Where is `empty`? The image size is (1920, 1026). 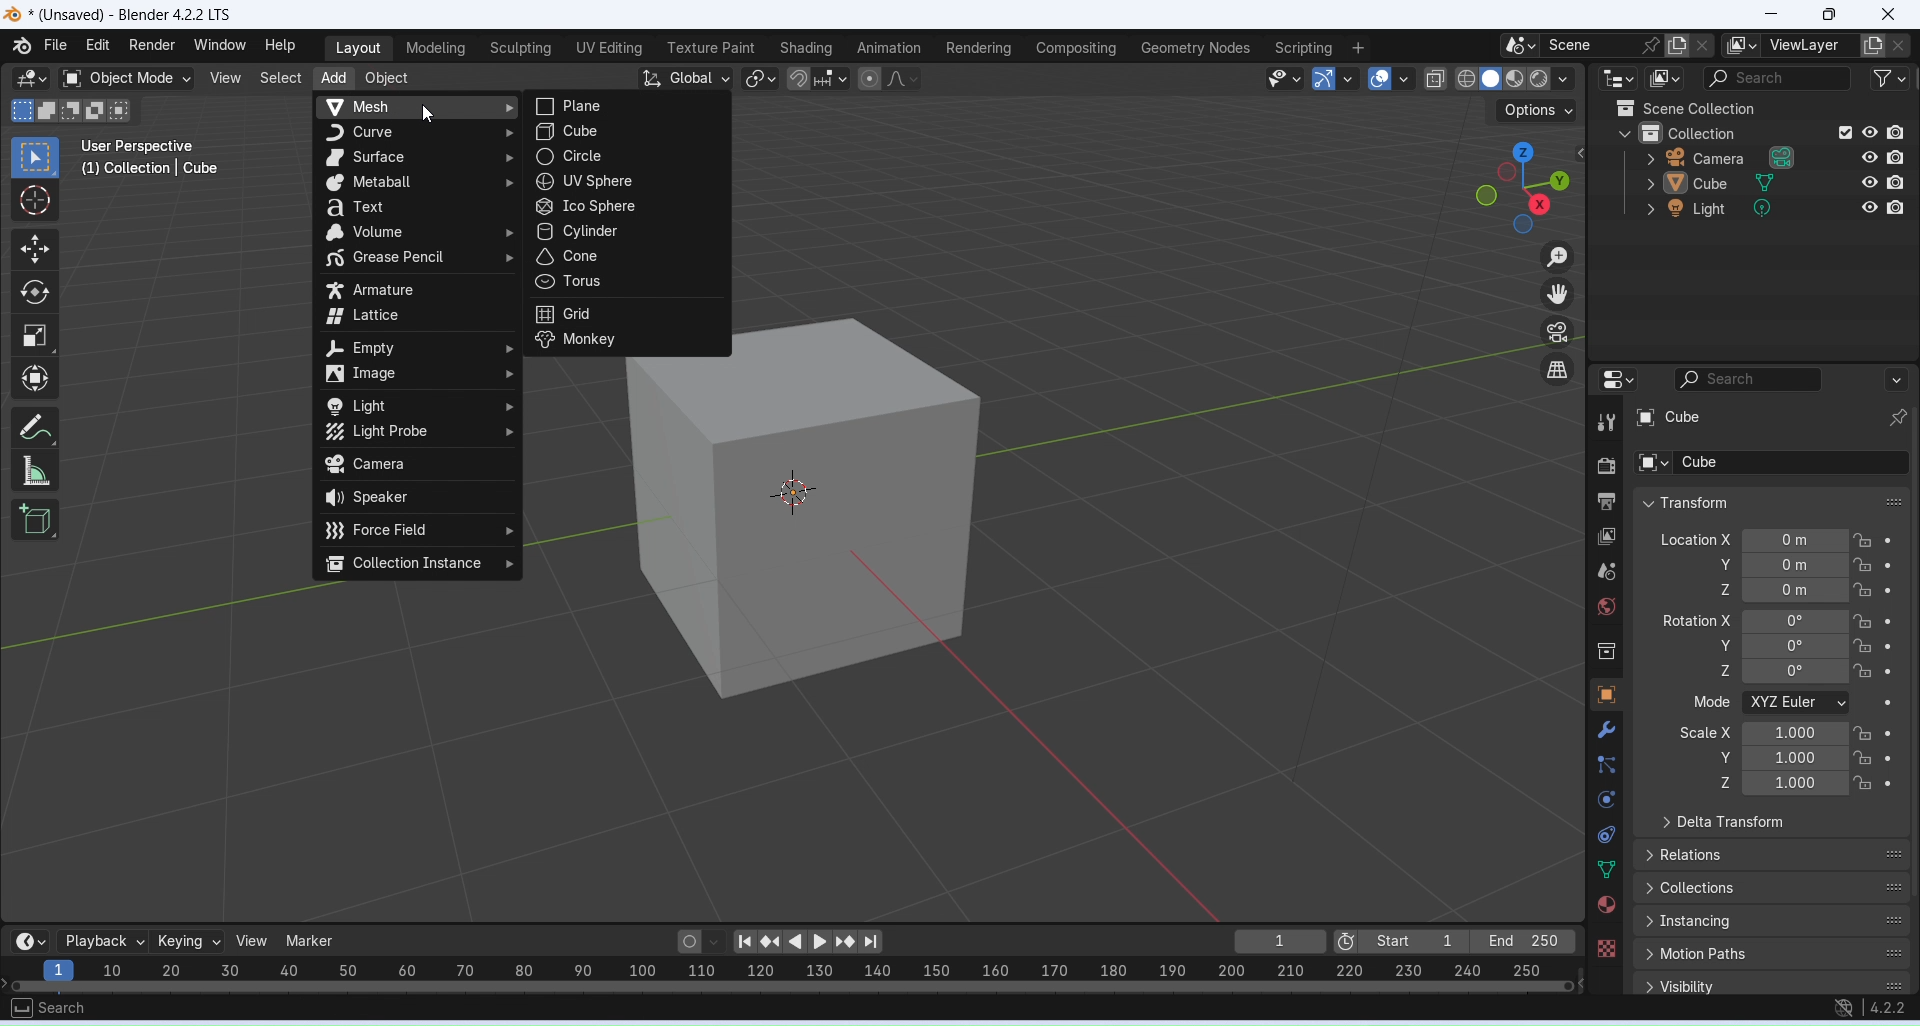
empty is located at coordinates (417, 347).